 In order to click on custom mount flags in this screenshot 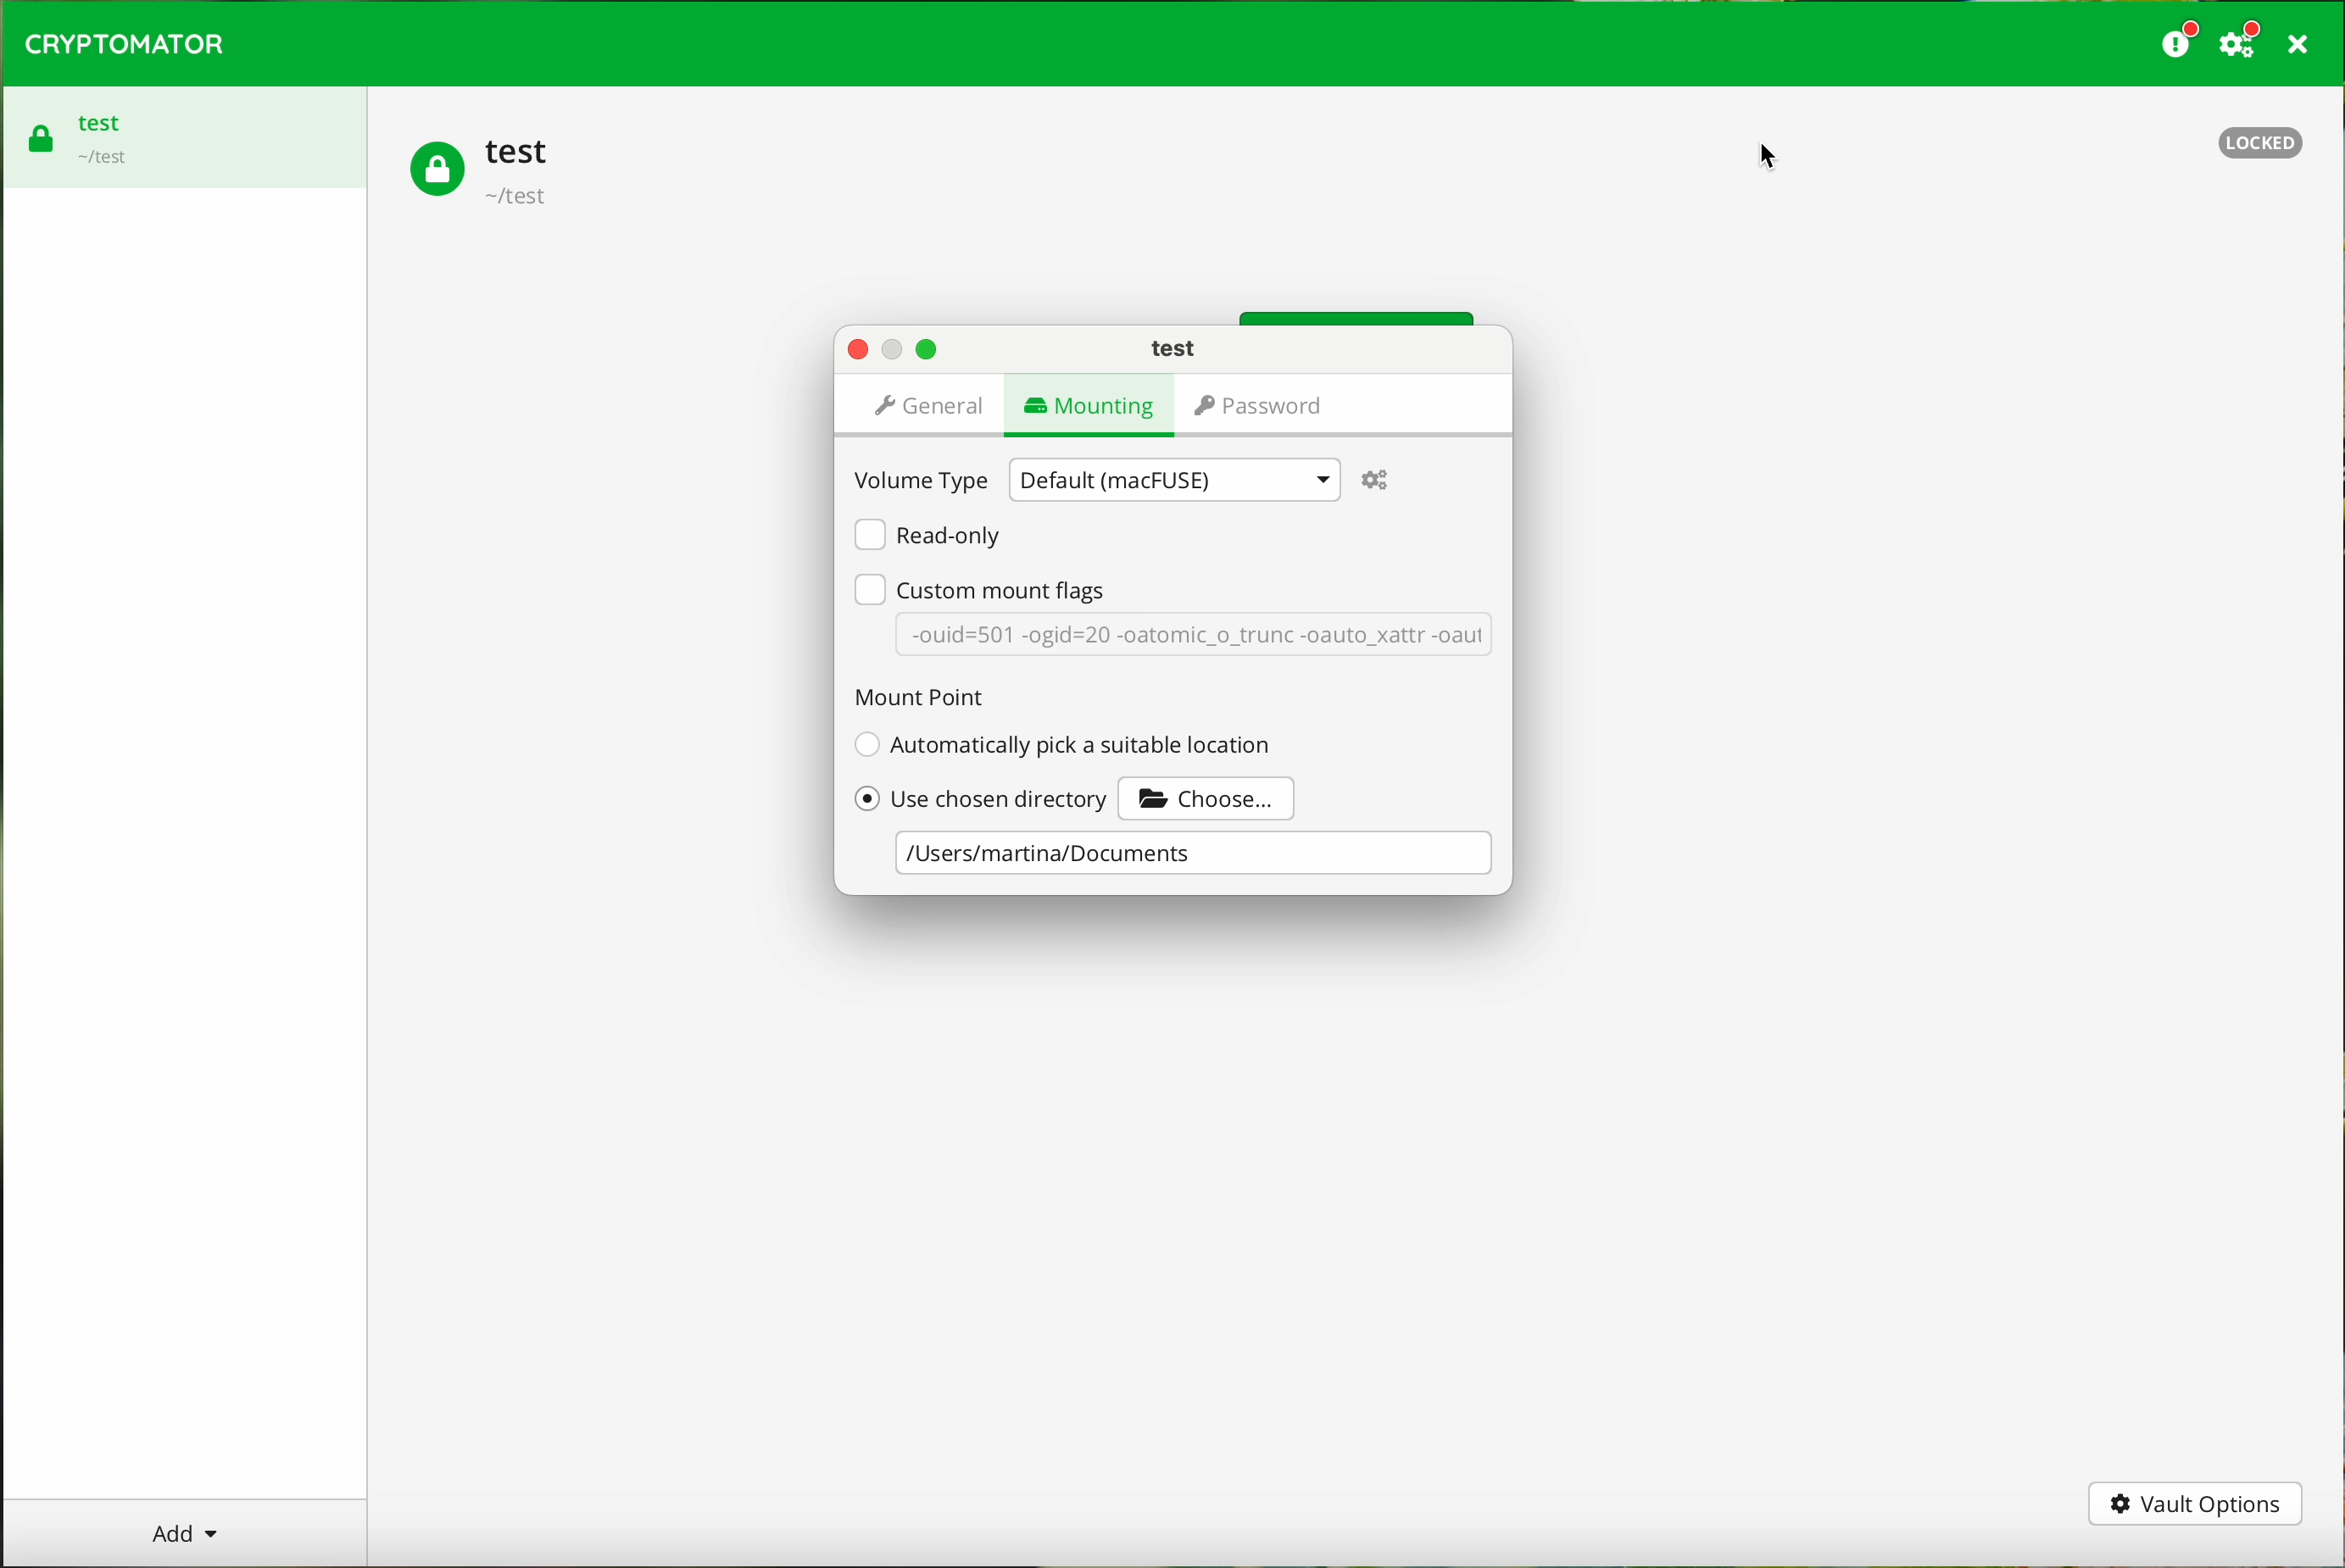, I will do `click(980, 588)`.